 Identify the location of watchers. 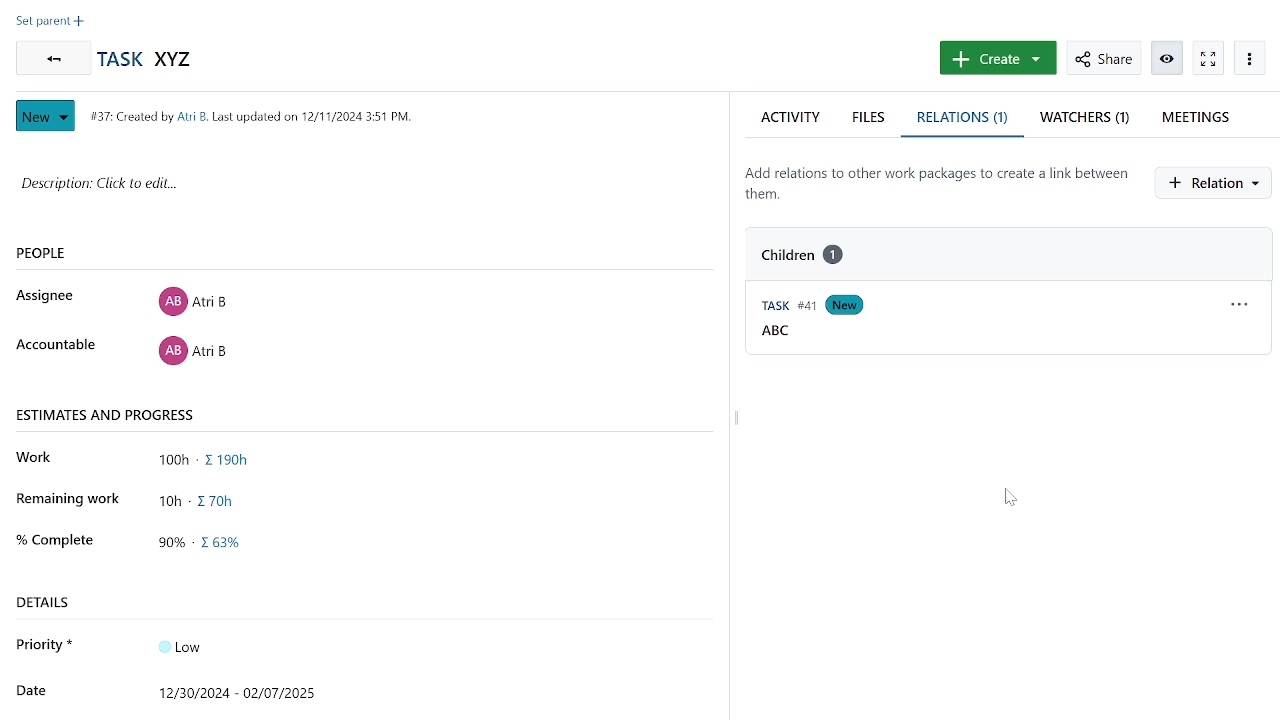
(1086, 120).